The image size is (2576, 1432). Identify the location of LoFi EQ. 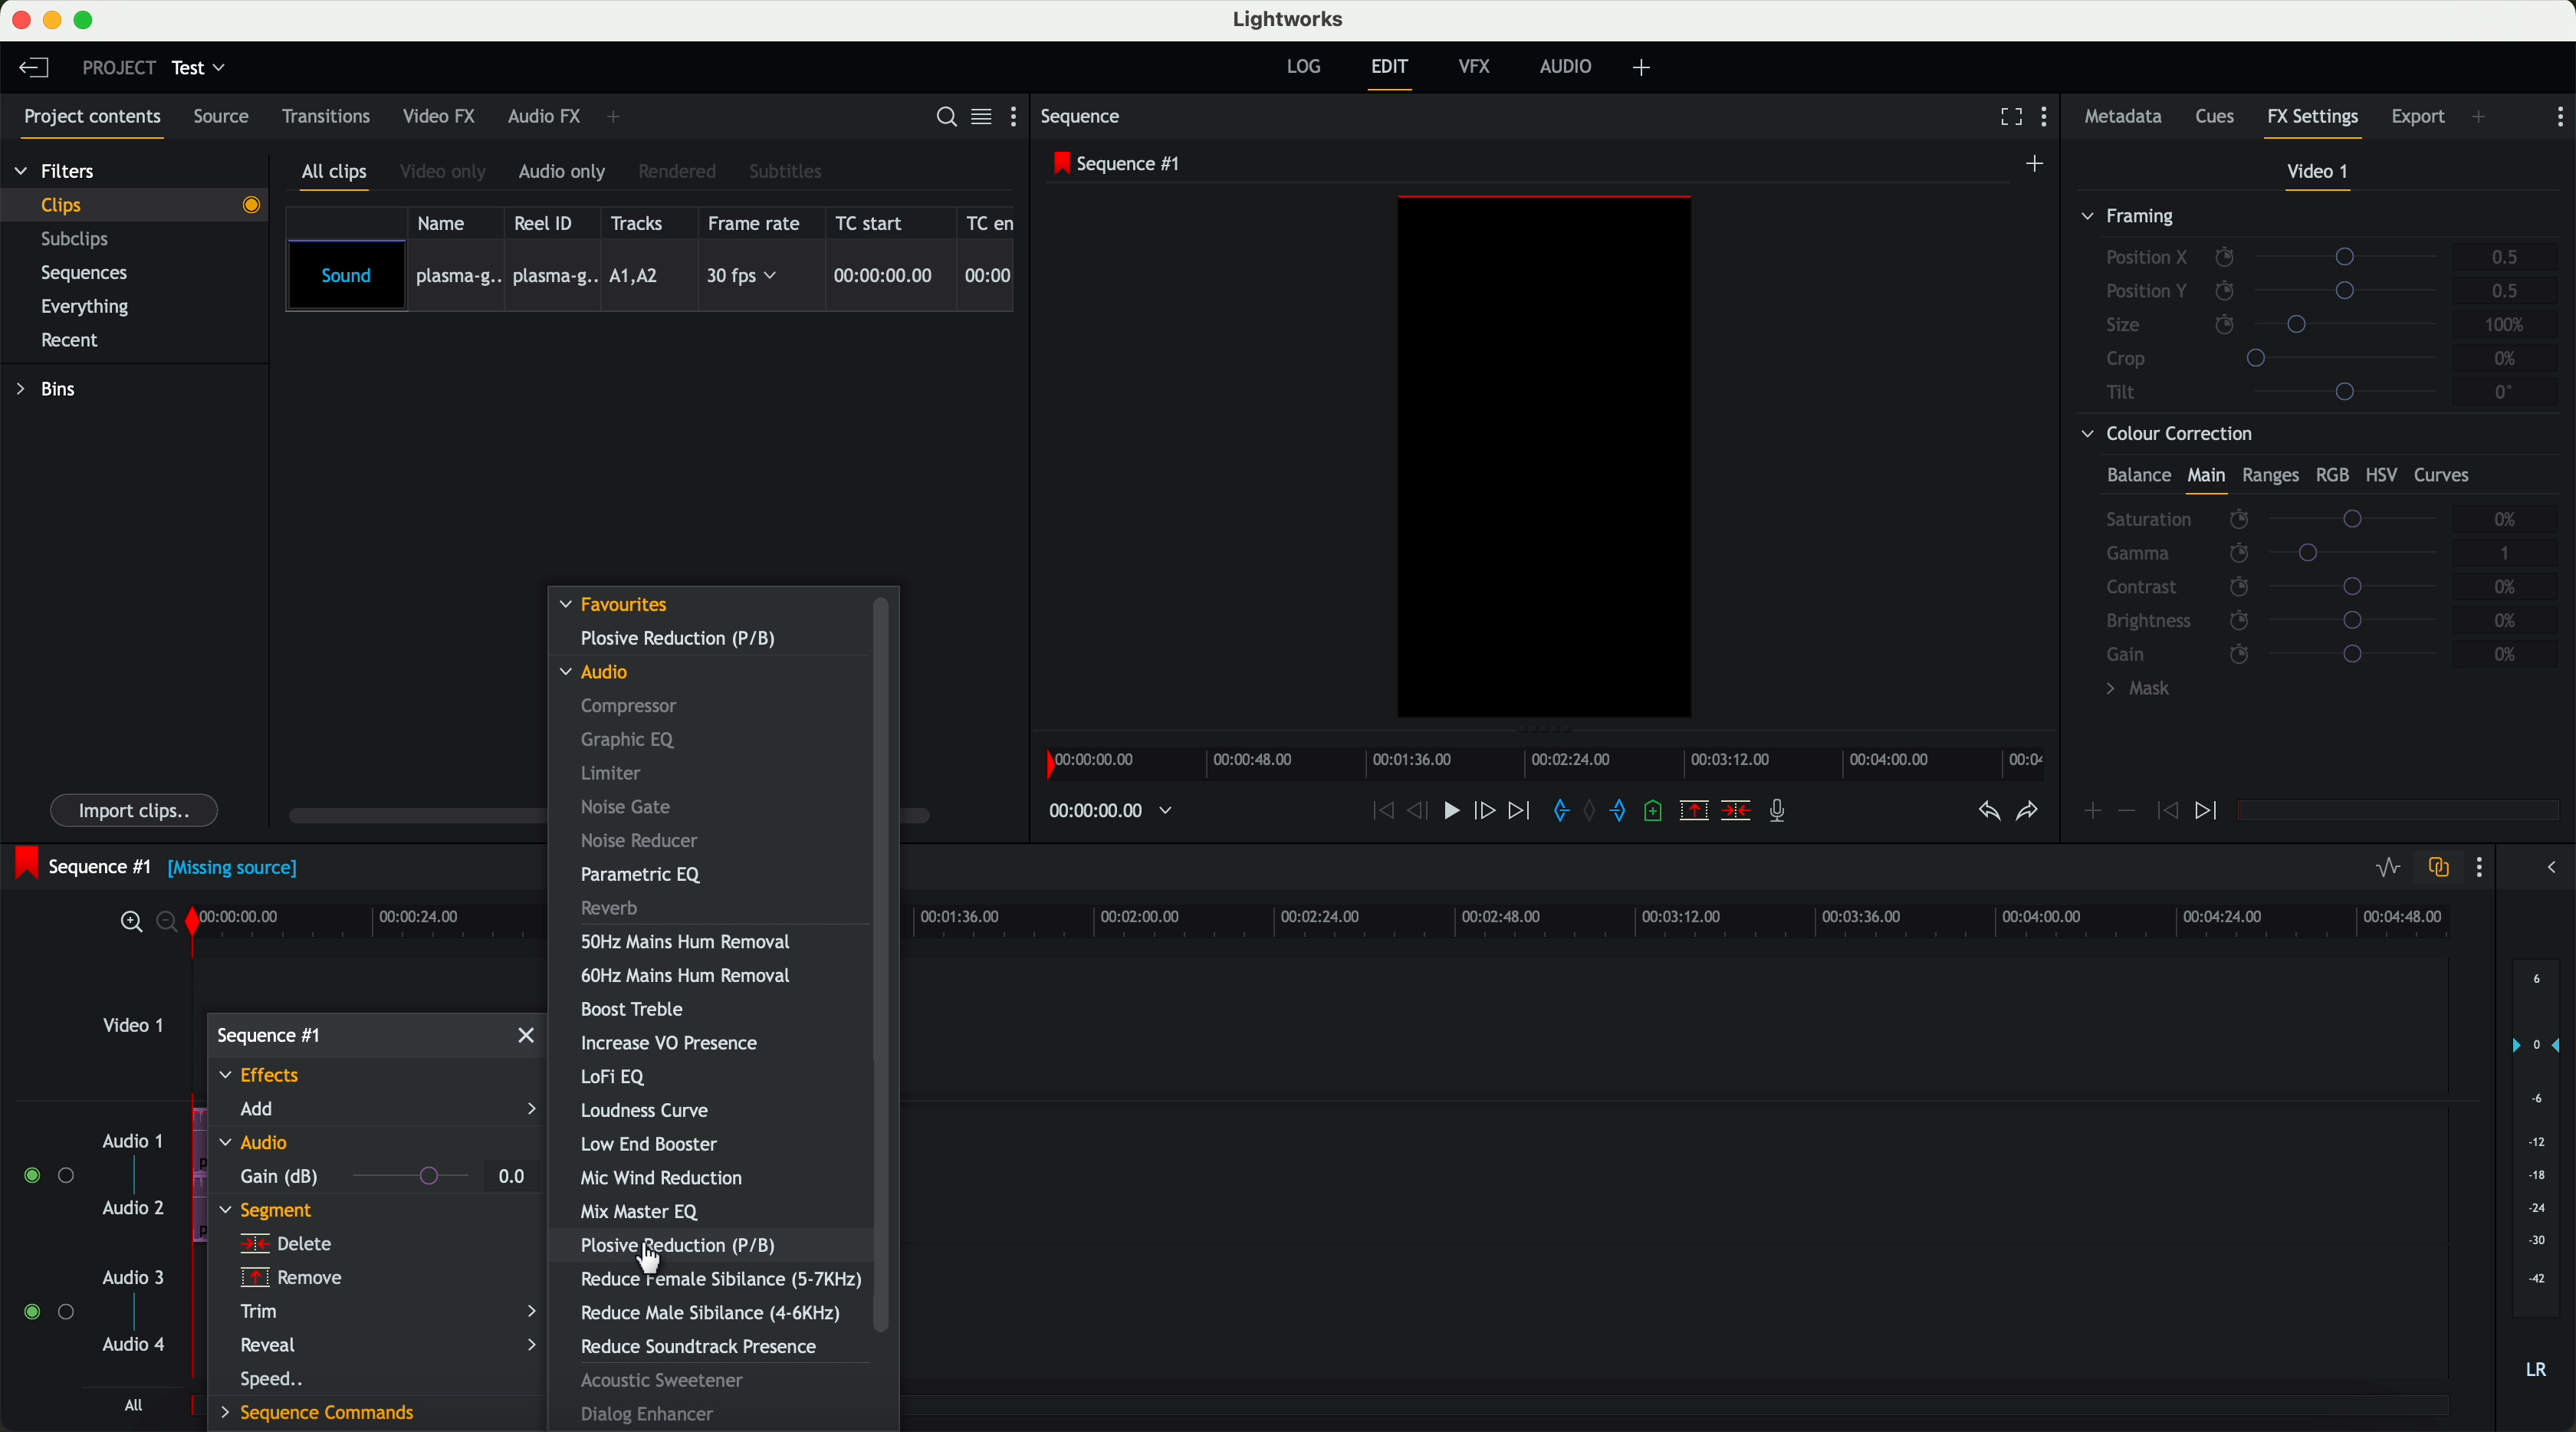
(618, 1078).